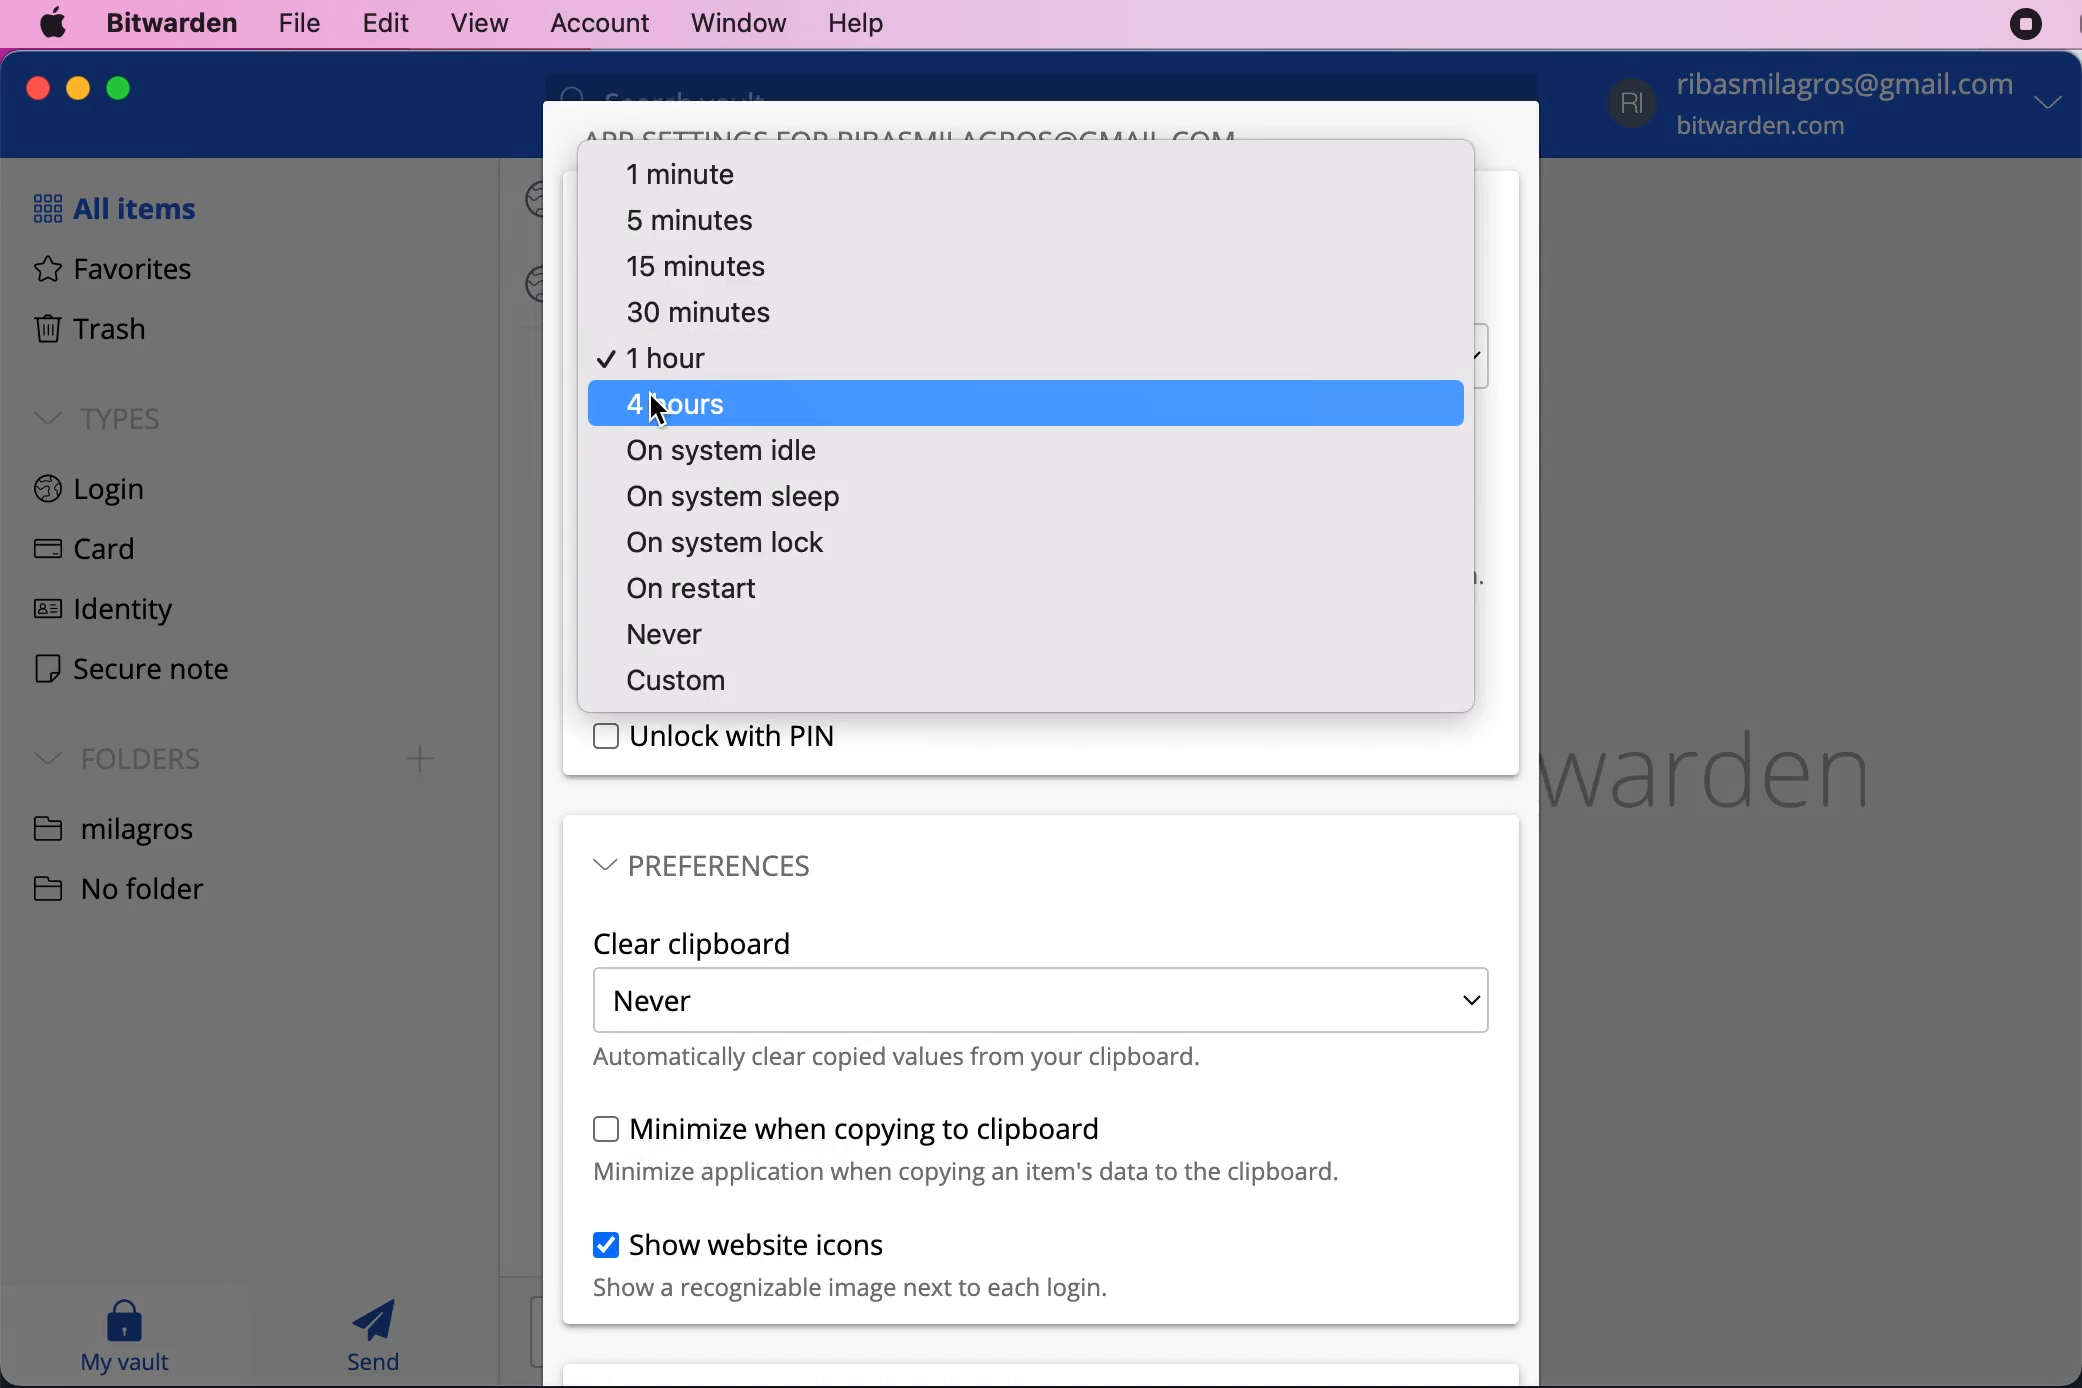 The image size is (2082, 1388). I want to click on send, so click(376, 1335).